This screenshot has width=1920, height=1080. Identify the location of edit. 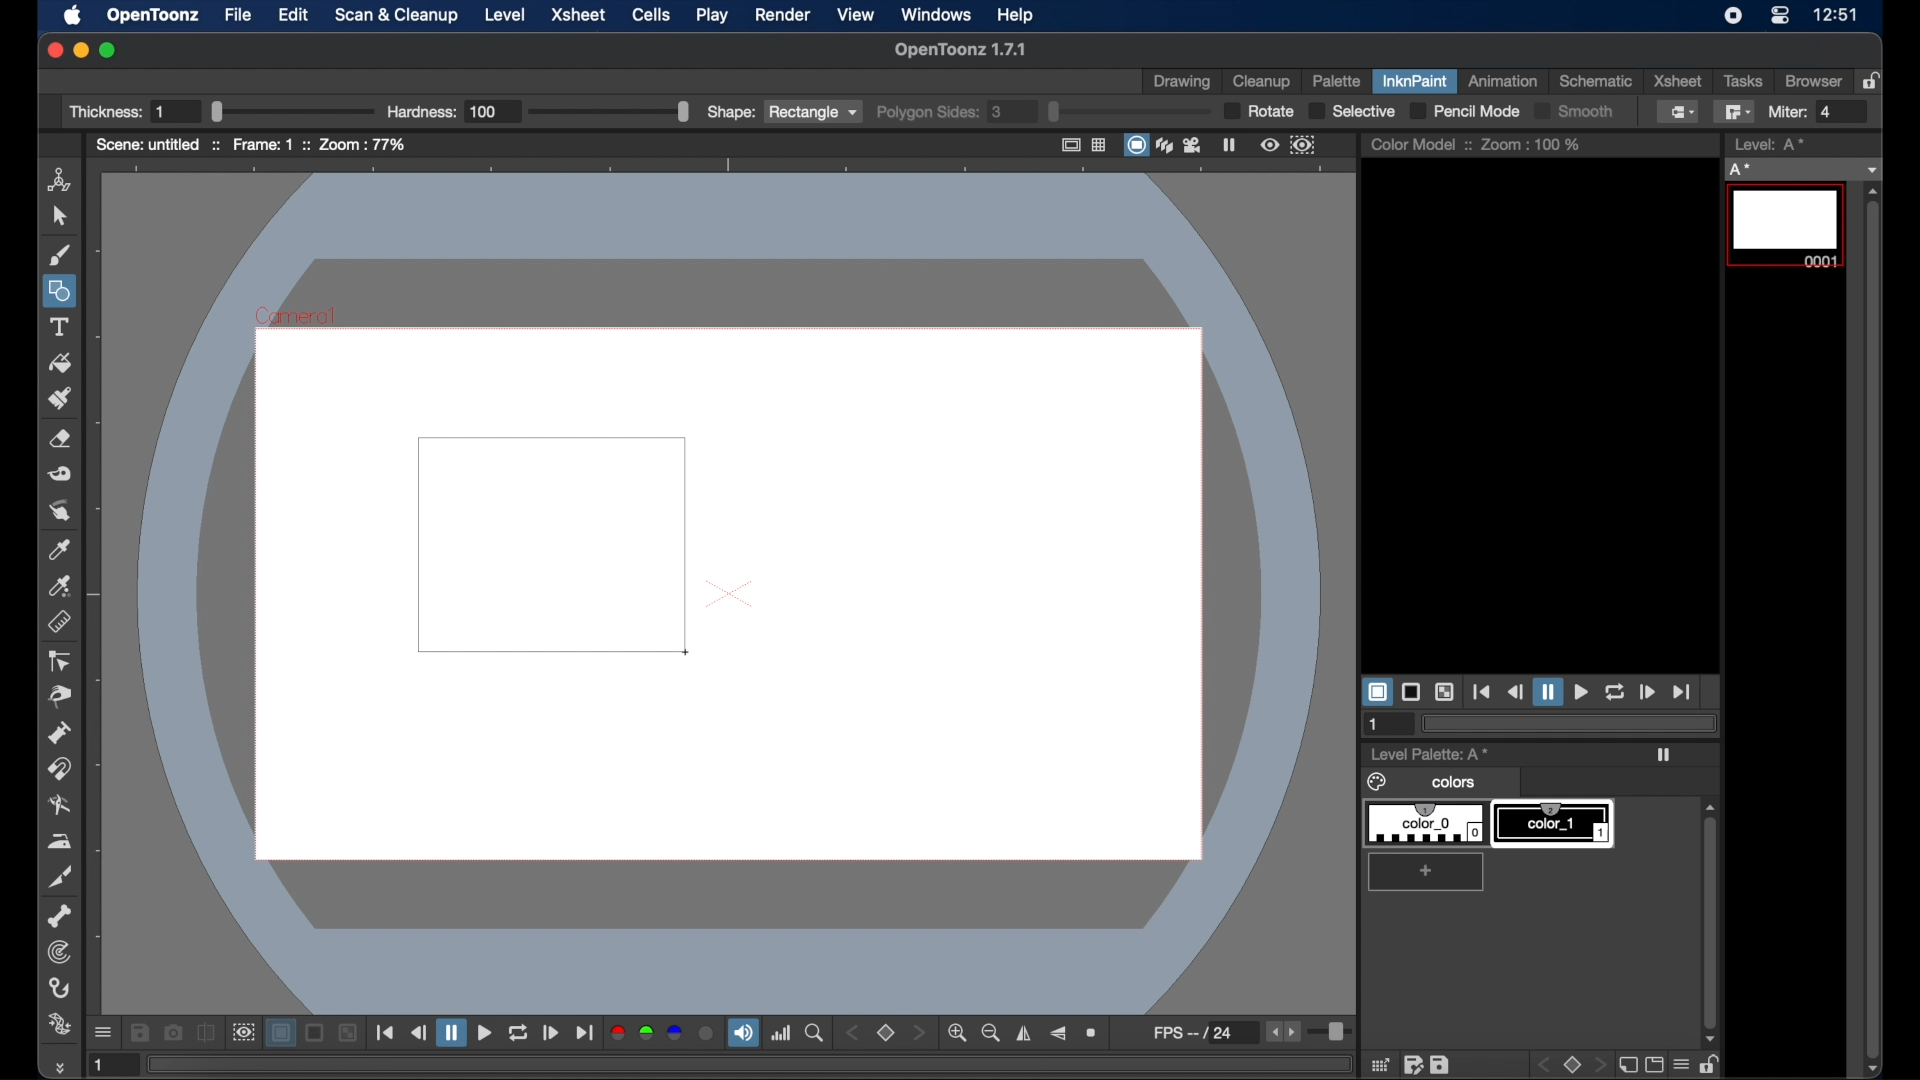
(294, 14).